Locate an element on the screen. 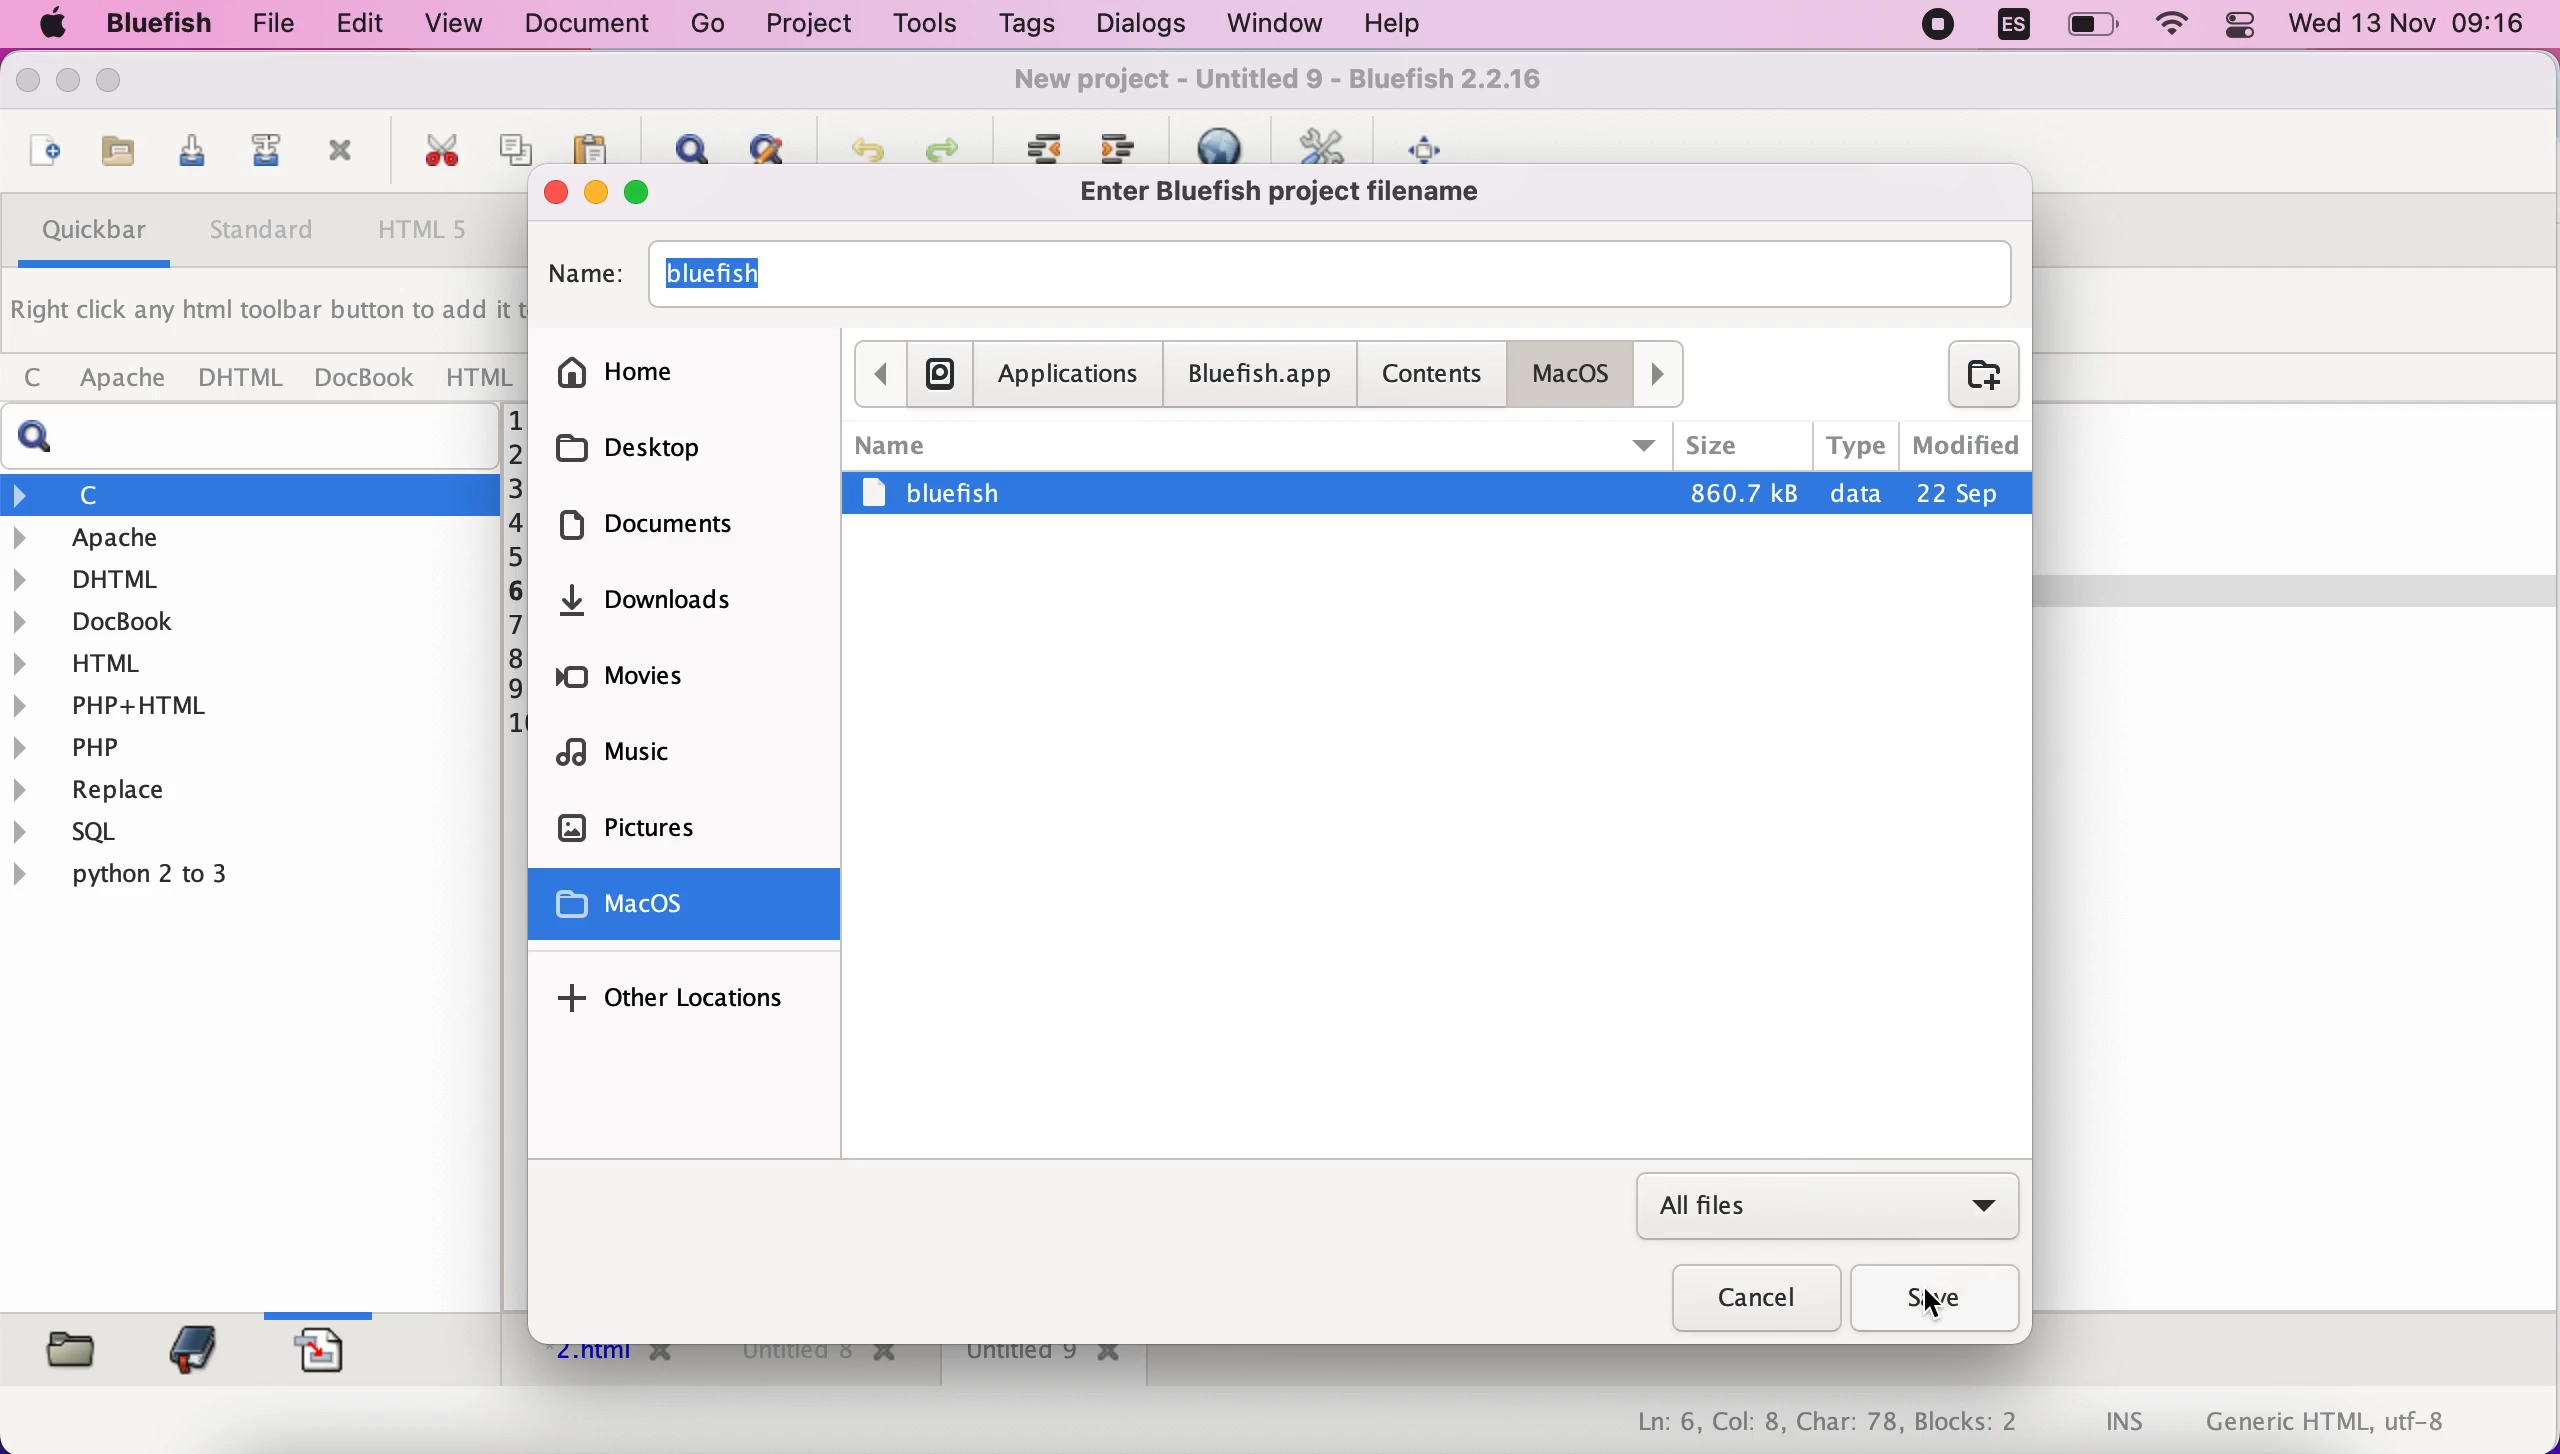 This screenshot has height=1454, width=2560. redo is located at coordinates (941, 144).